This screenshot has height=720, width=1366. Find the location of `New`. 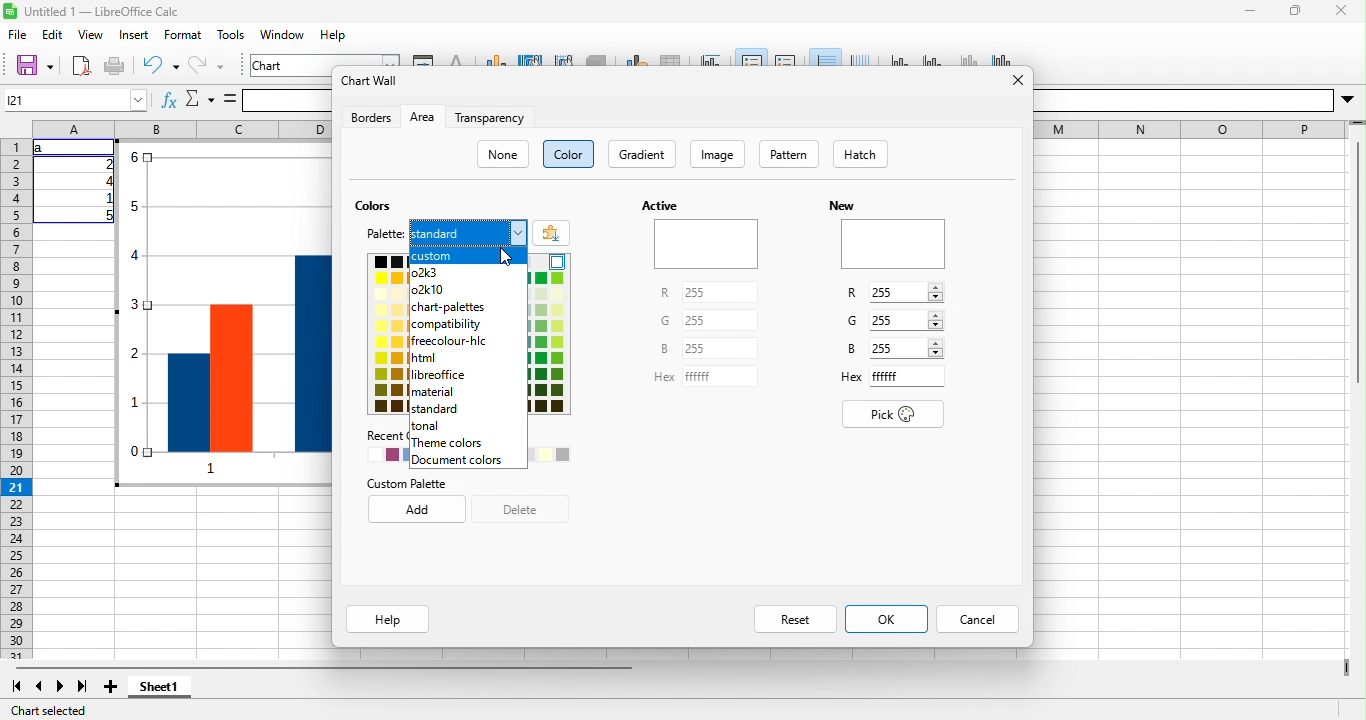

New is located at coordinates (842, 206).